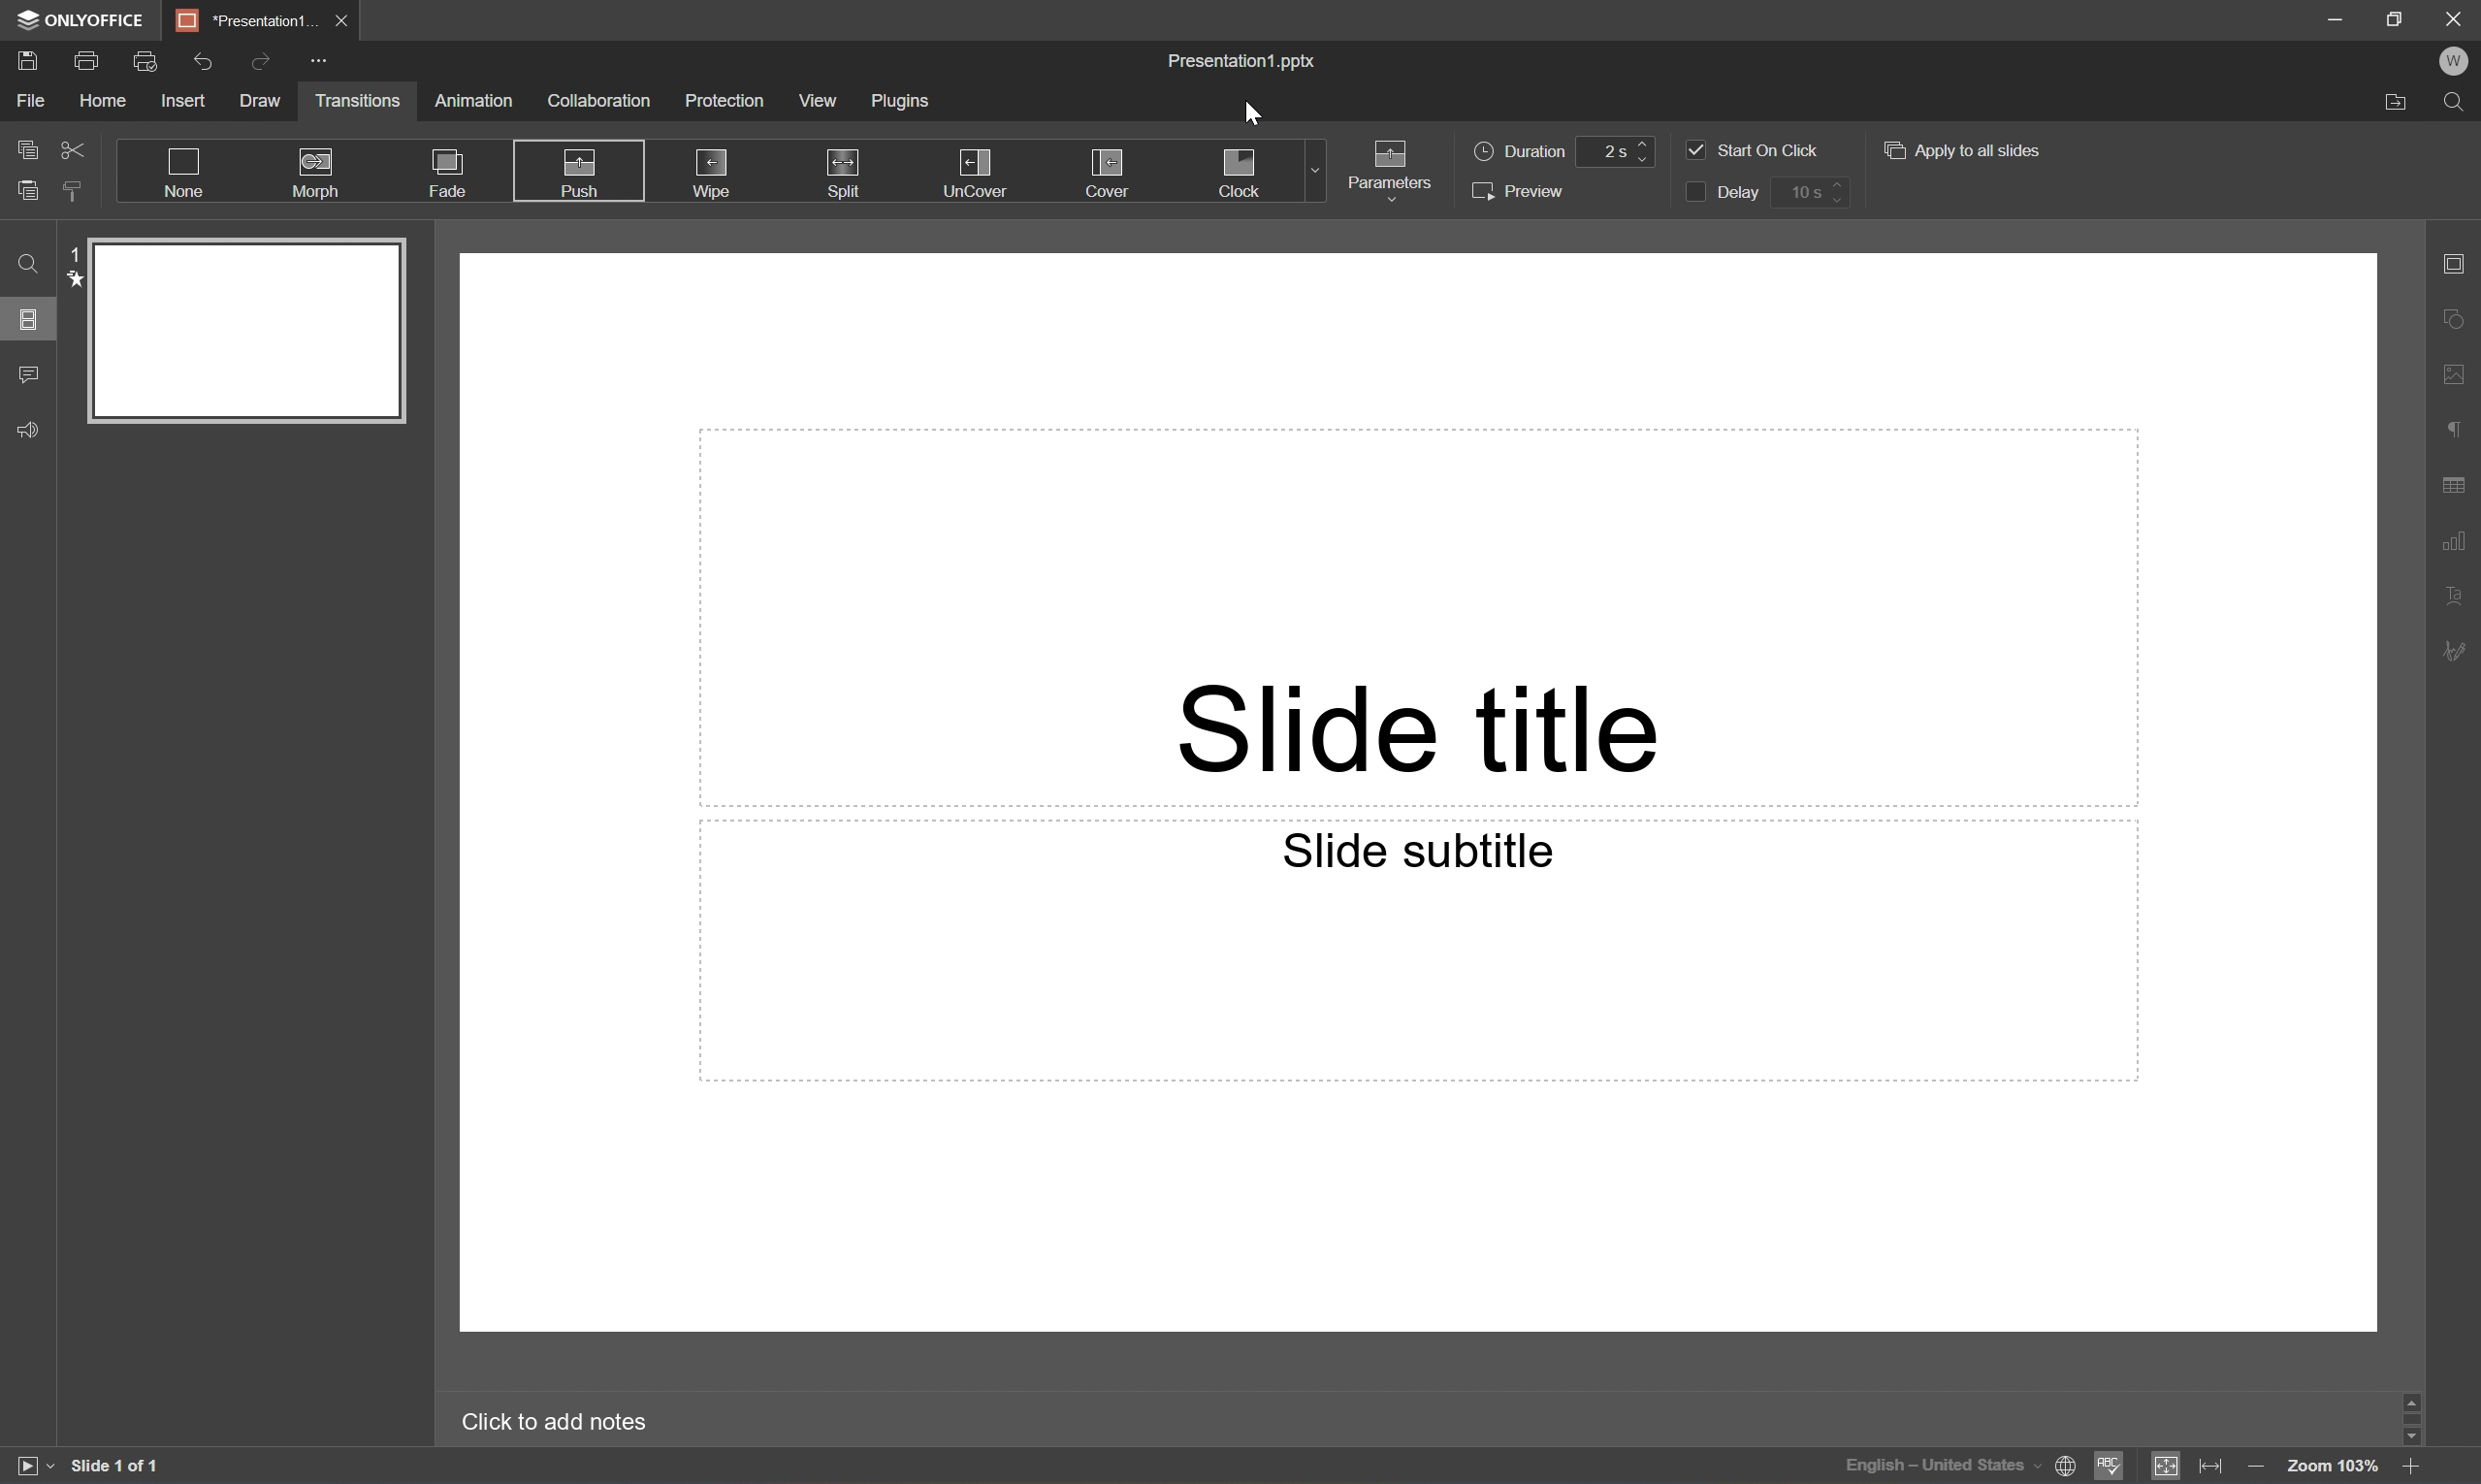 This screenshot has width=2481, height=1484. I want to click on Clock, so click(1241, 172).